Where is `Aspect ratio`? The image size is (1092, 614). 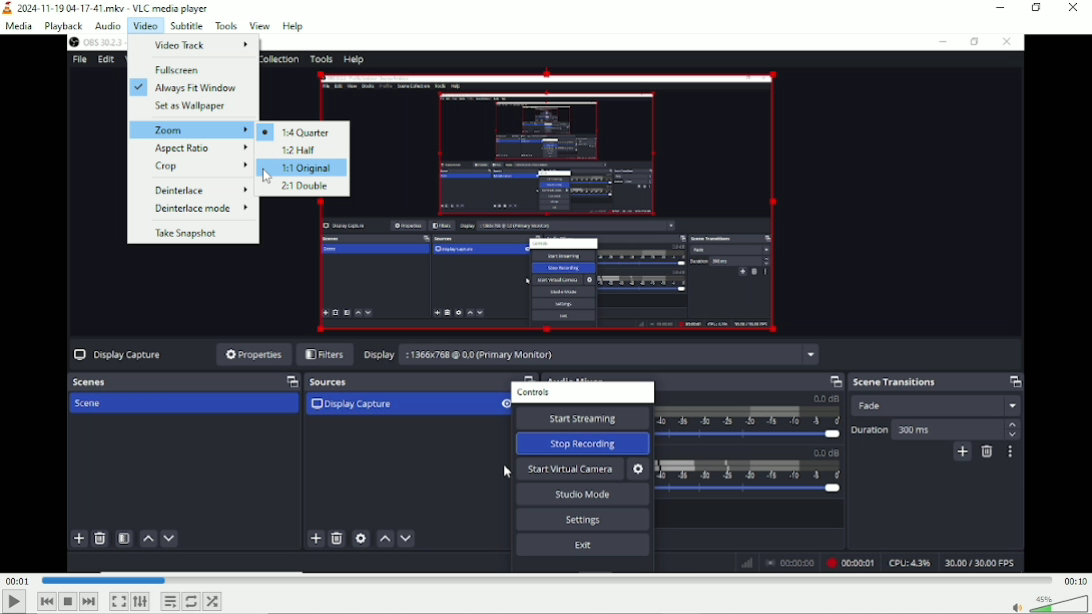 Aspect ratio is located at coordinates (201, 148).